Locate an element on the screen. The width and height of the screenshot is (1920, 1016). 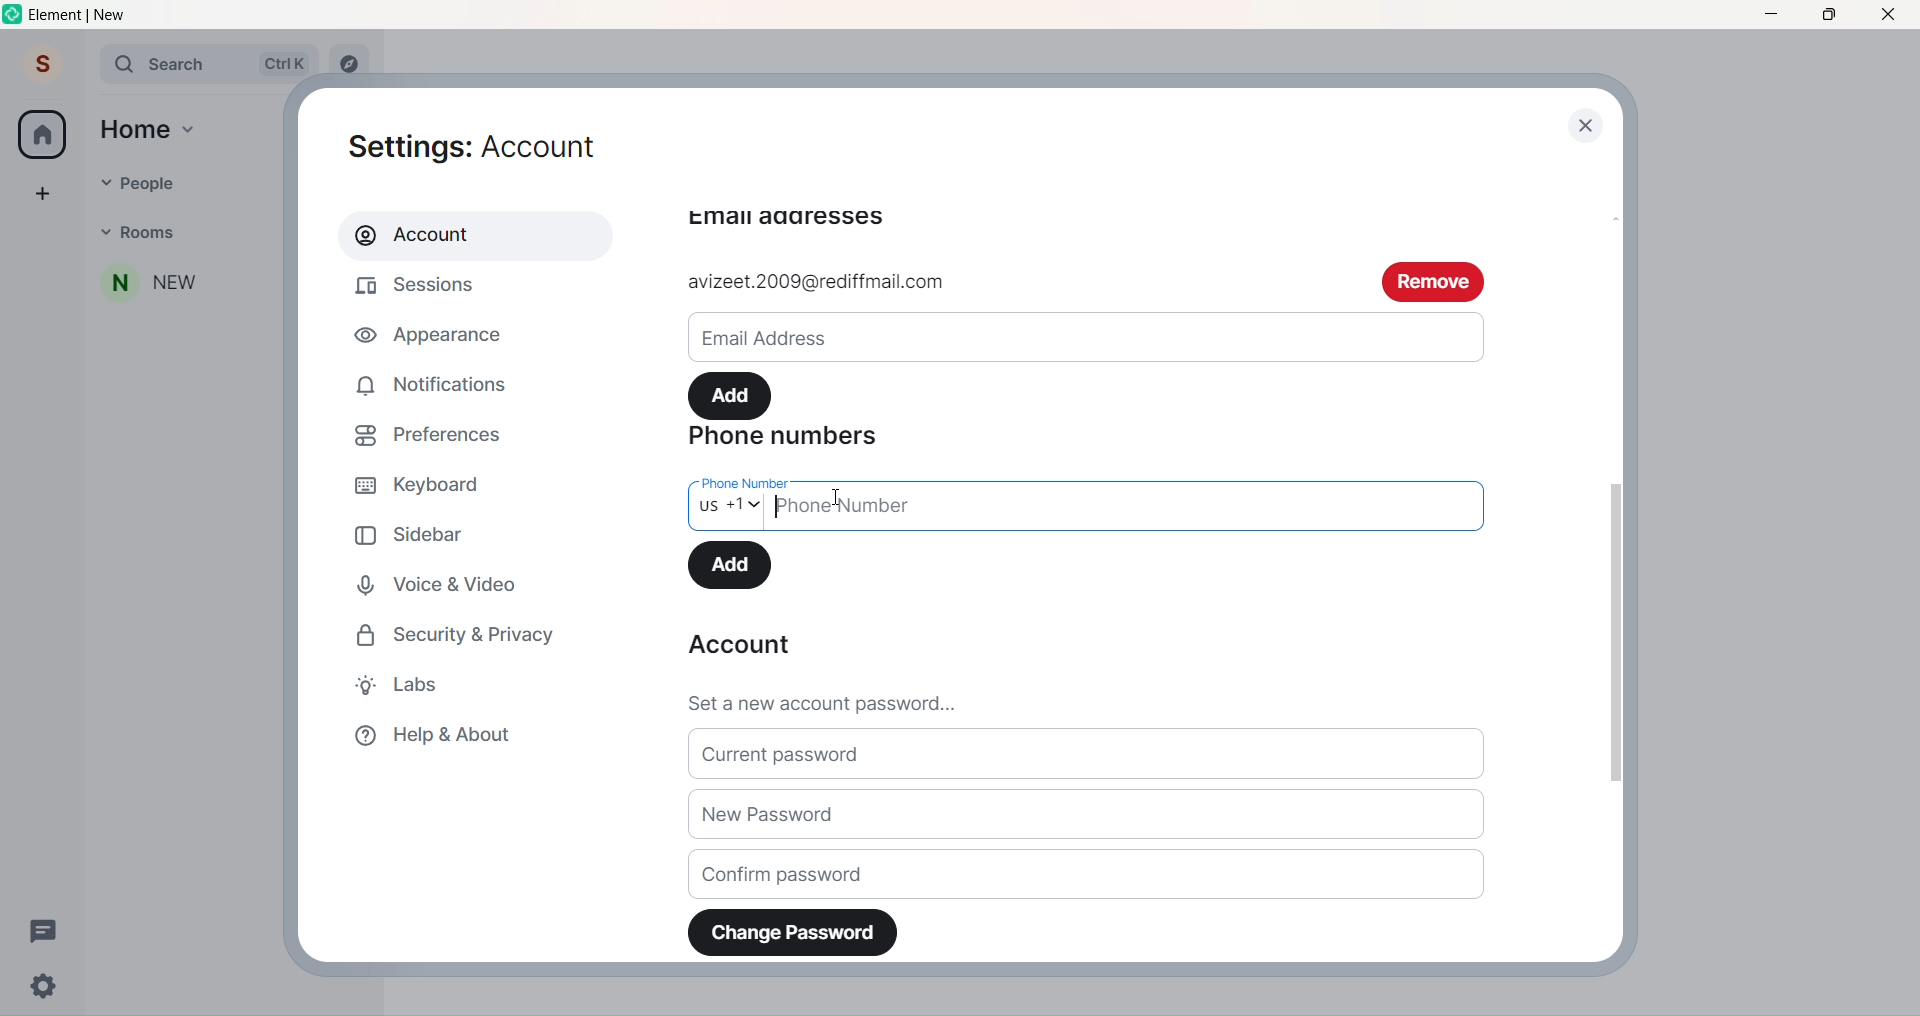
Minimize is located at coordinates (1770, 15).